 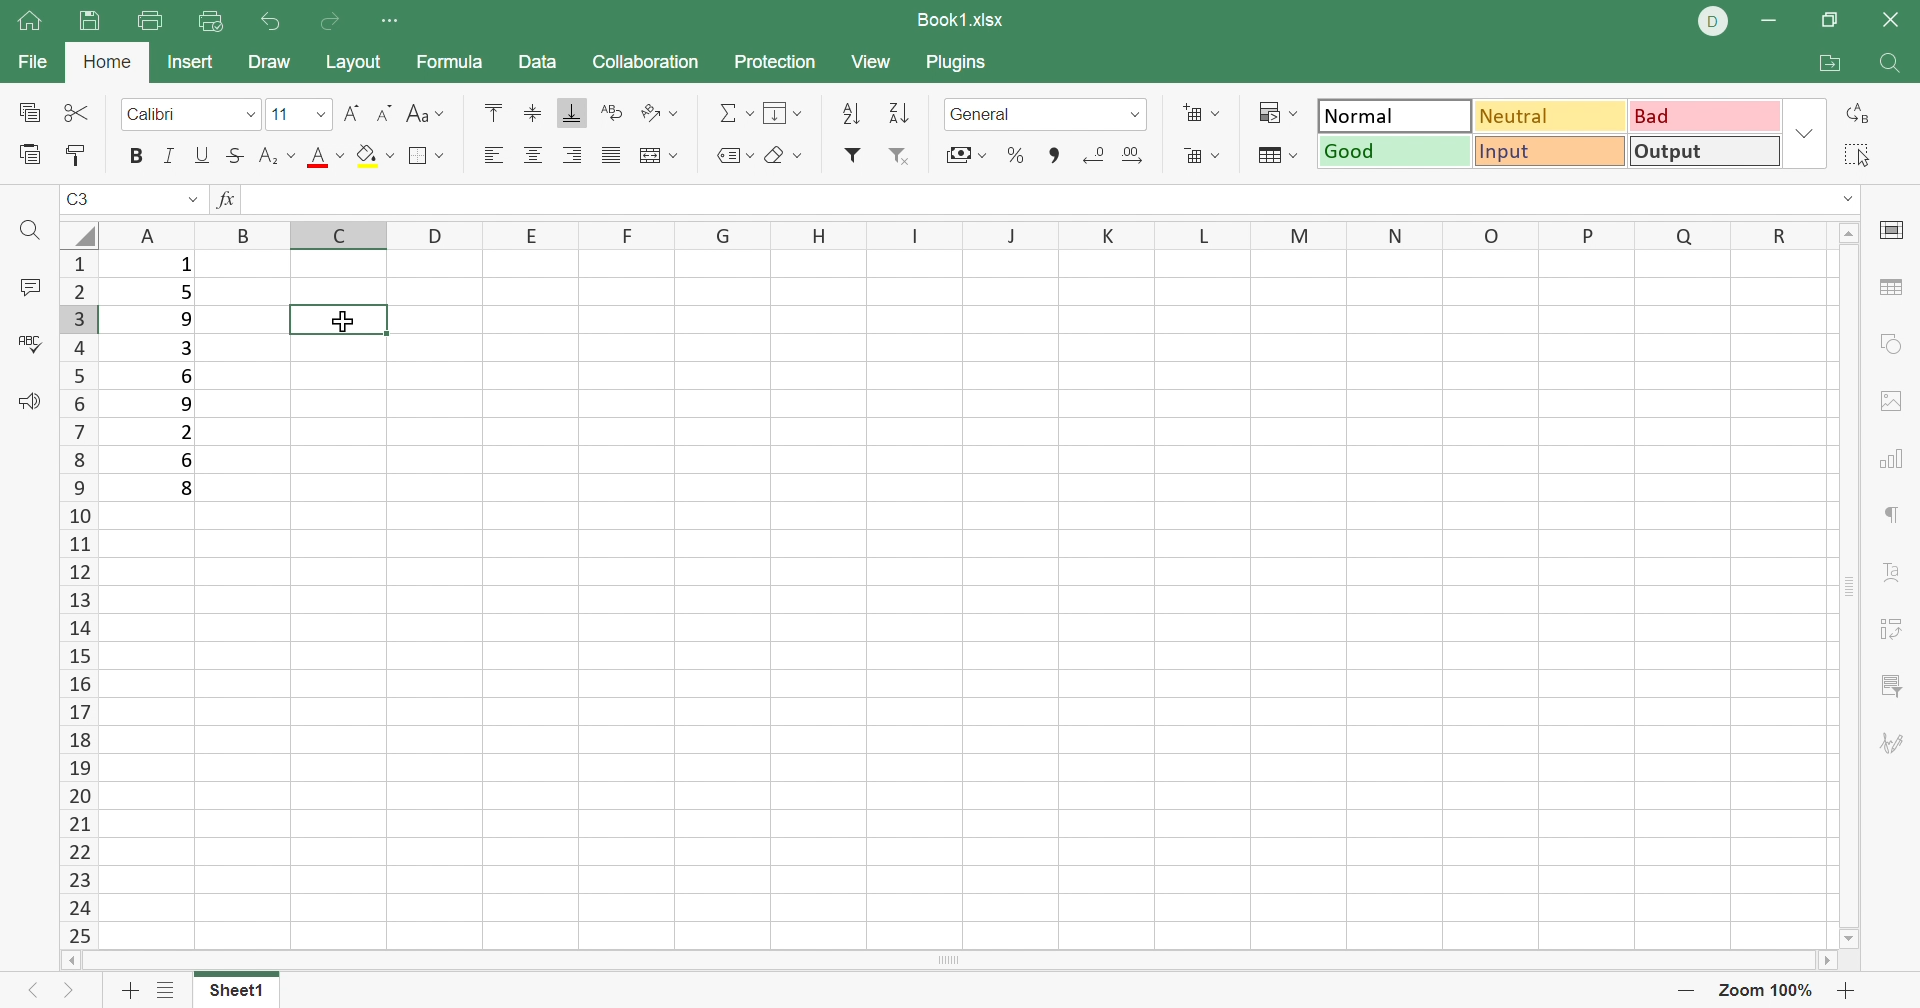 I want to click on Row names, so click(x=77, y=598).